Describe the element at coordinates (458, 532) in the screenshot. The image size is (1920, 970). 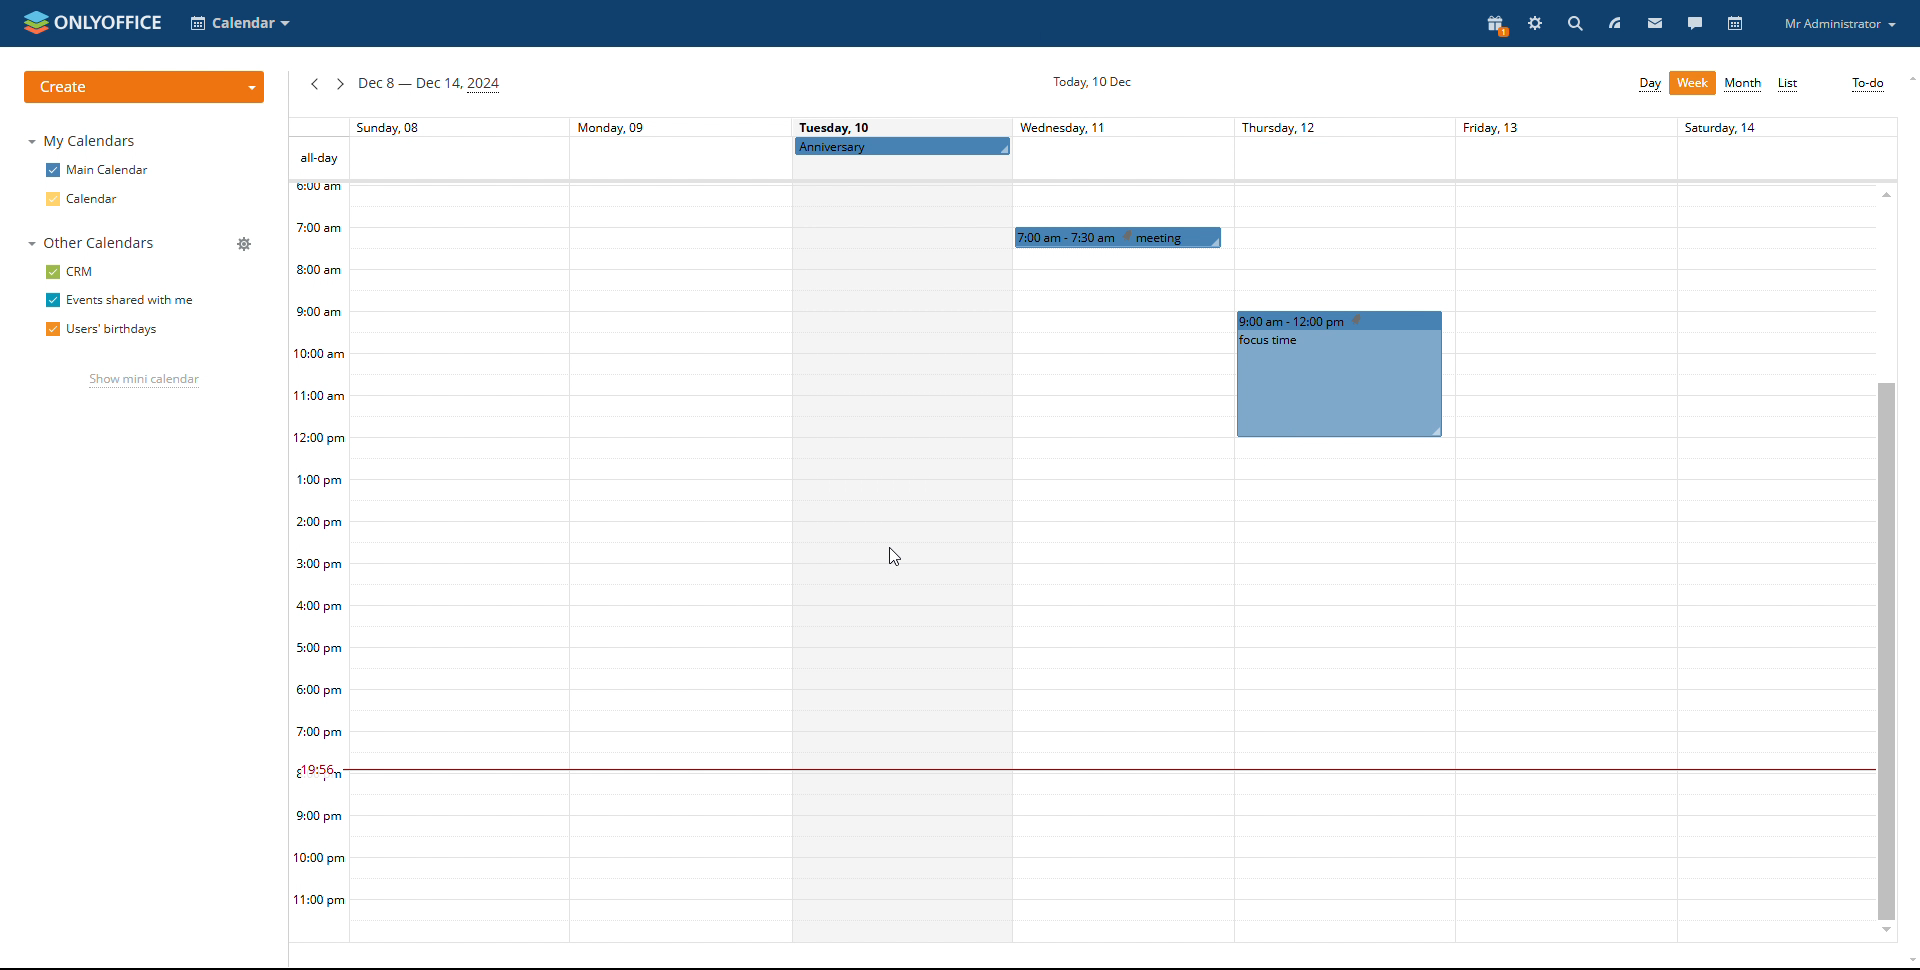
I see `sunday` at that location.